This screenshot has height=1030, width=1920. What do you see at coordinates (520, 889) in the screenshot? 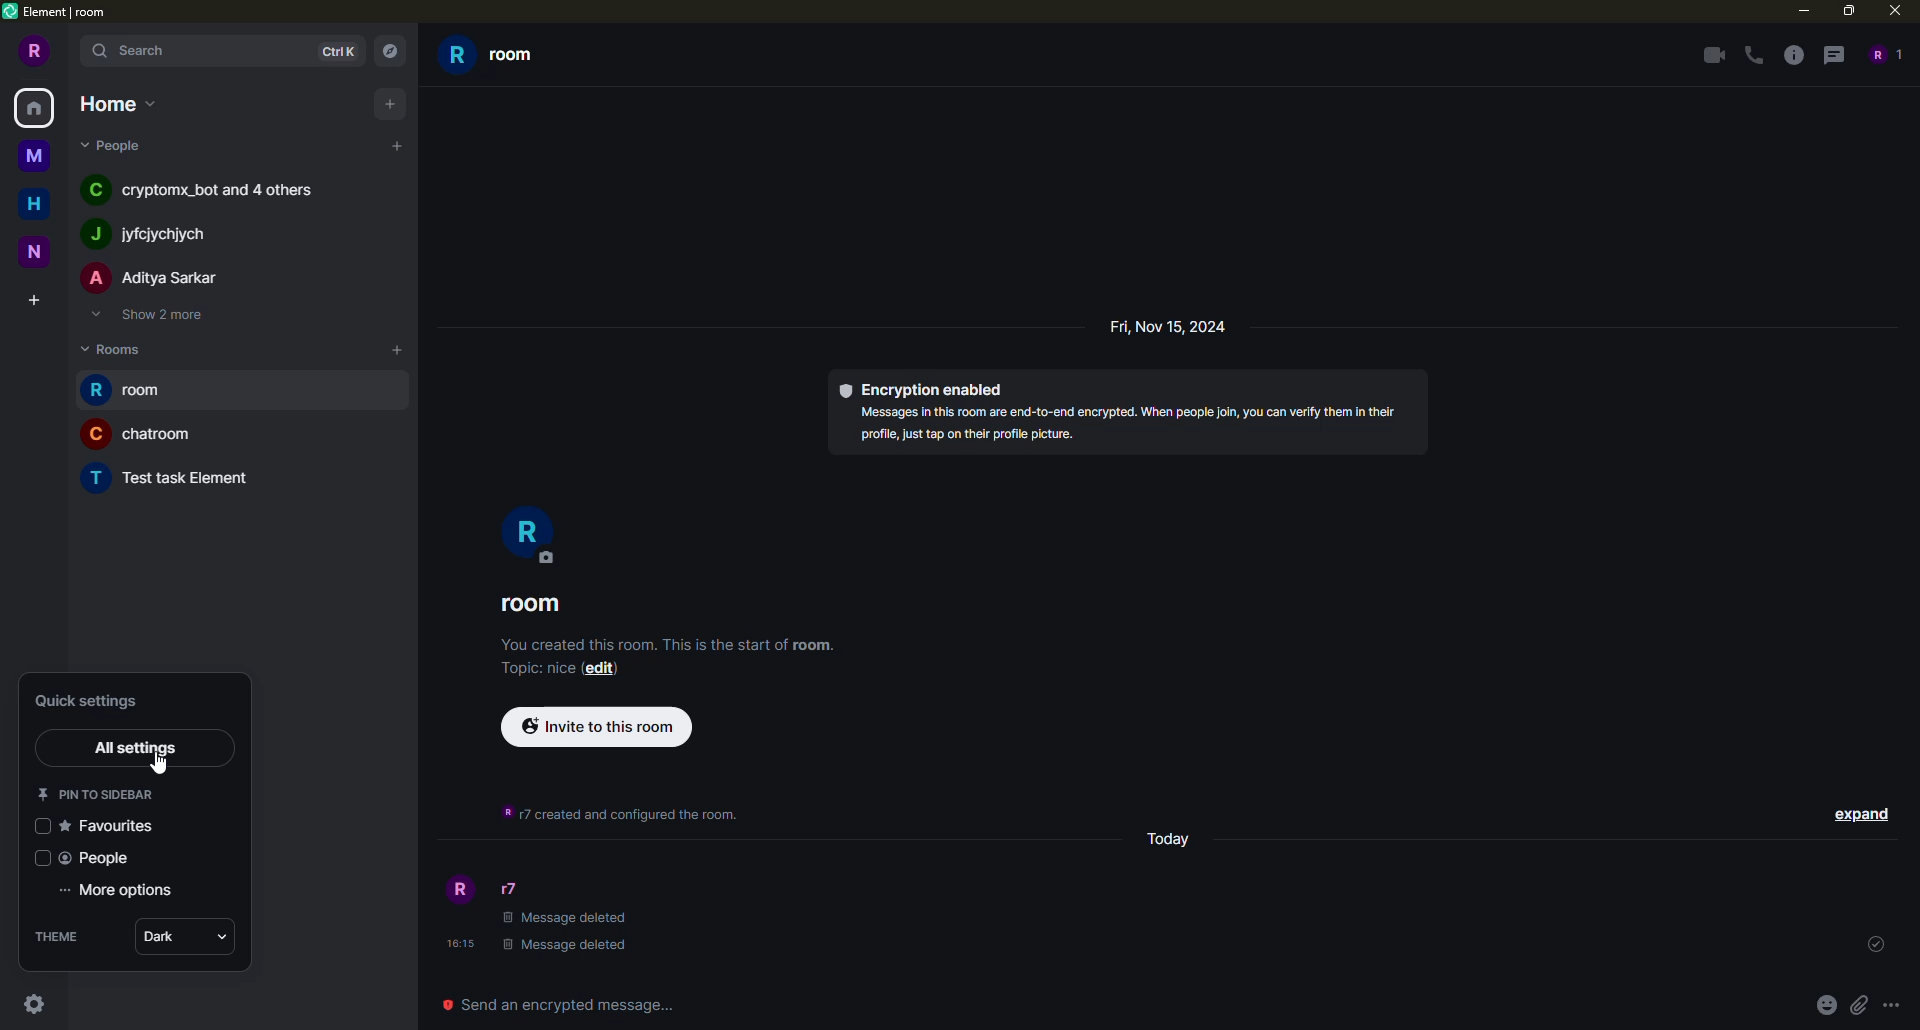
I see `r7` at bounding box center [520, 889].